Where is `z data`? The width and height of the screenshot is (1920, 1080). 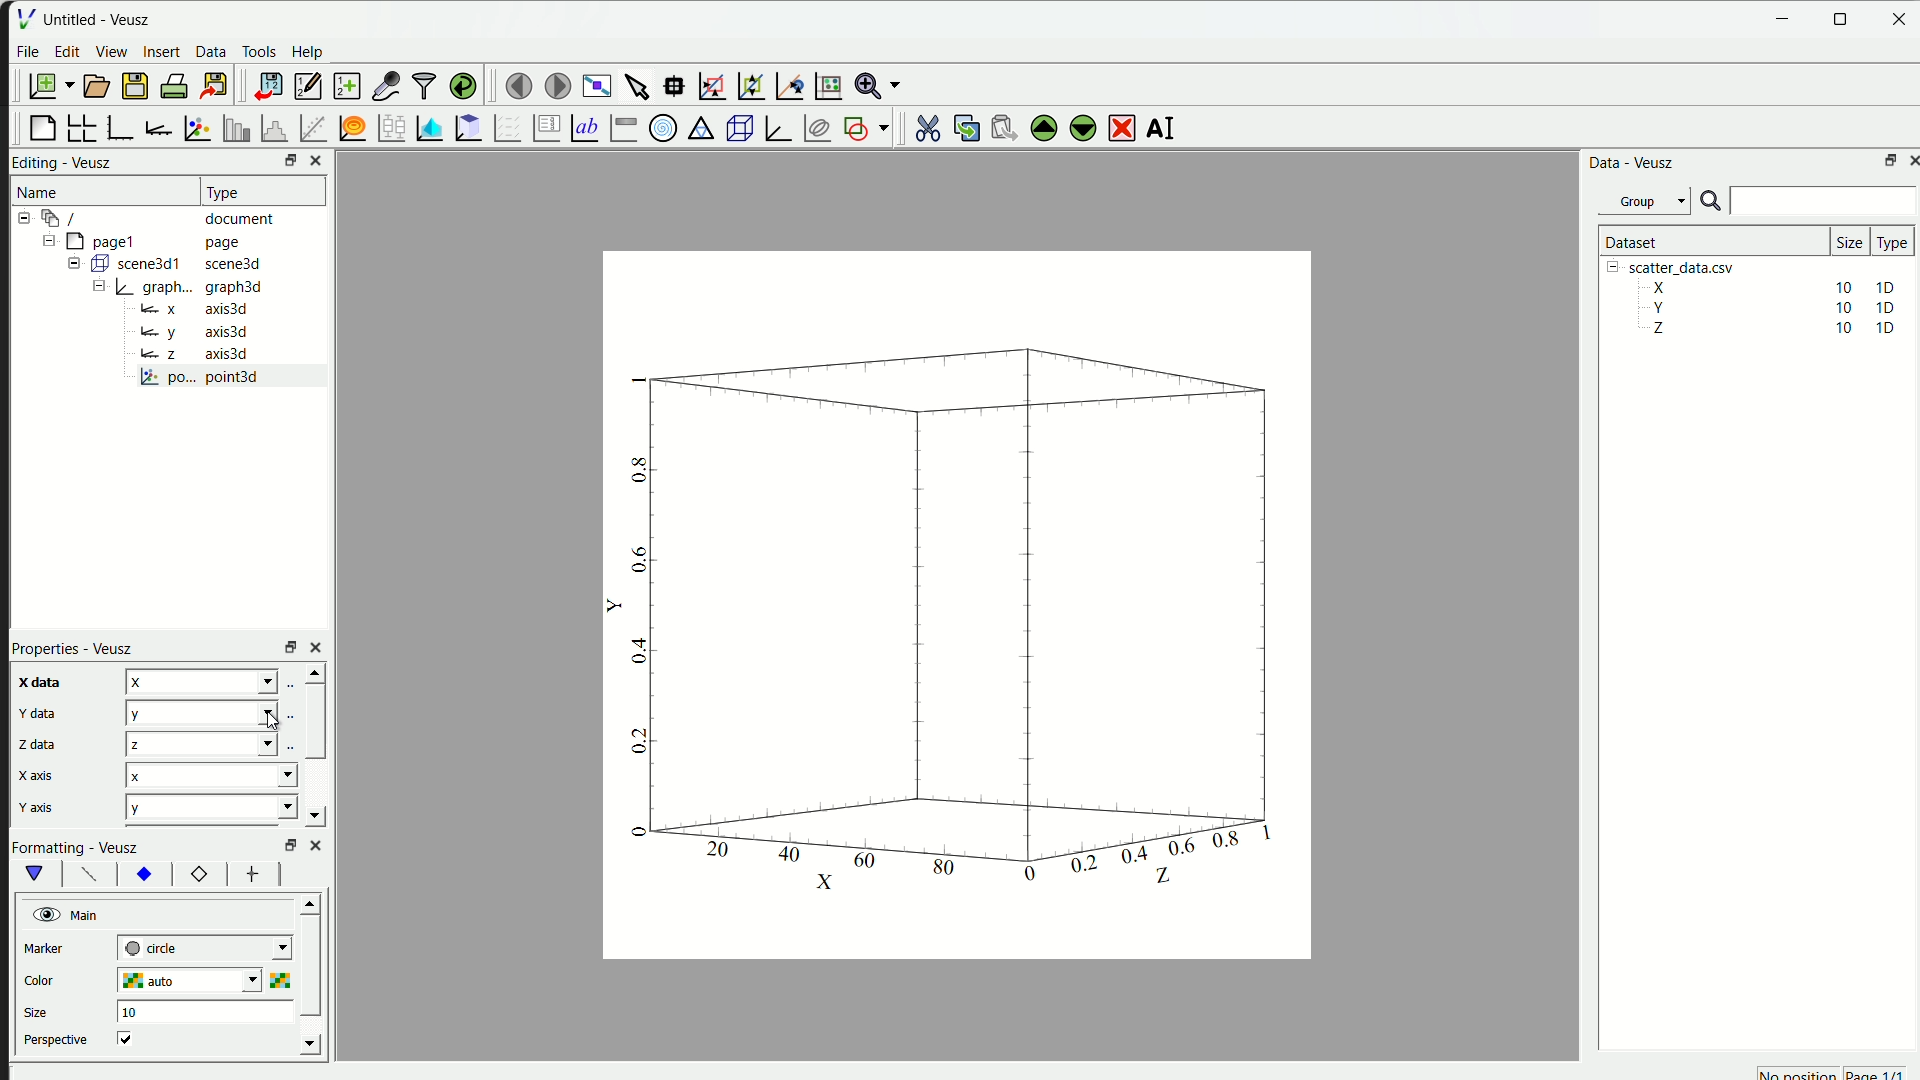 z data is located at coordinates (34, 743).